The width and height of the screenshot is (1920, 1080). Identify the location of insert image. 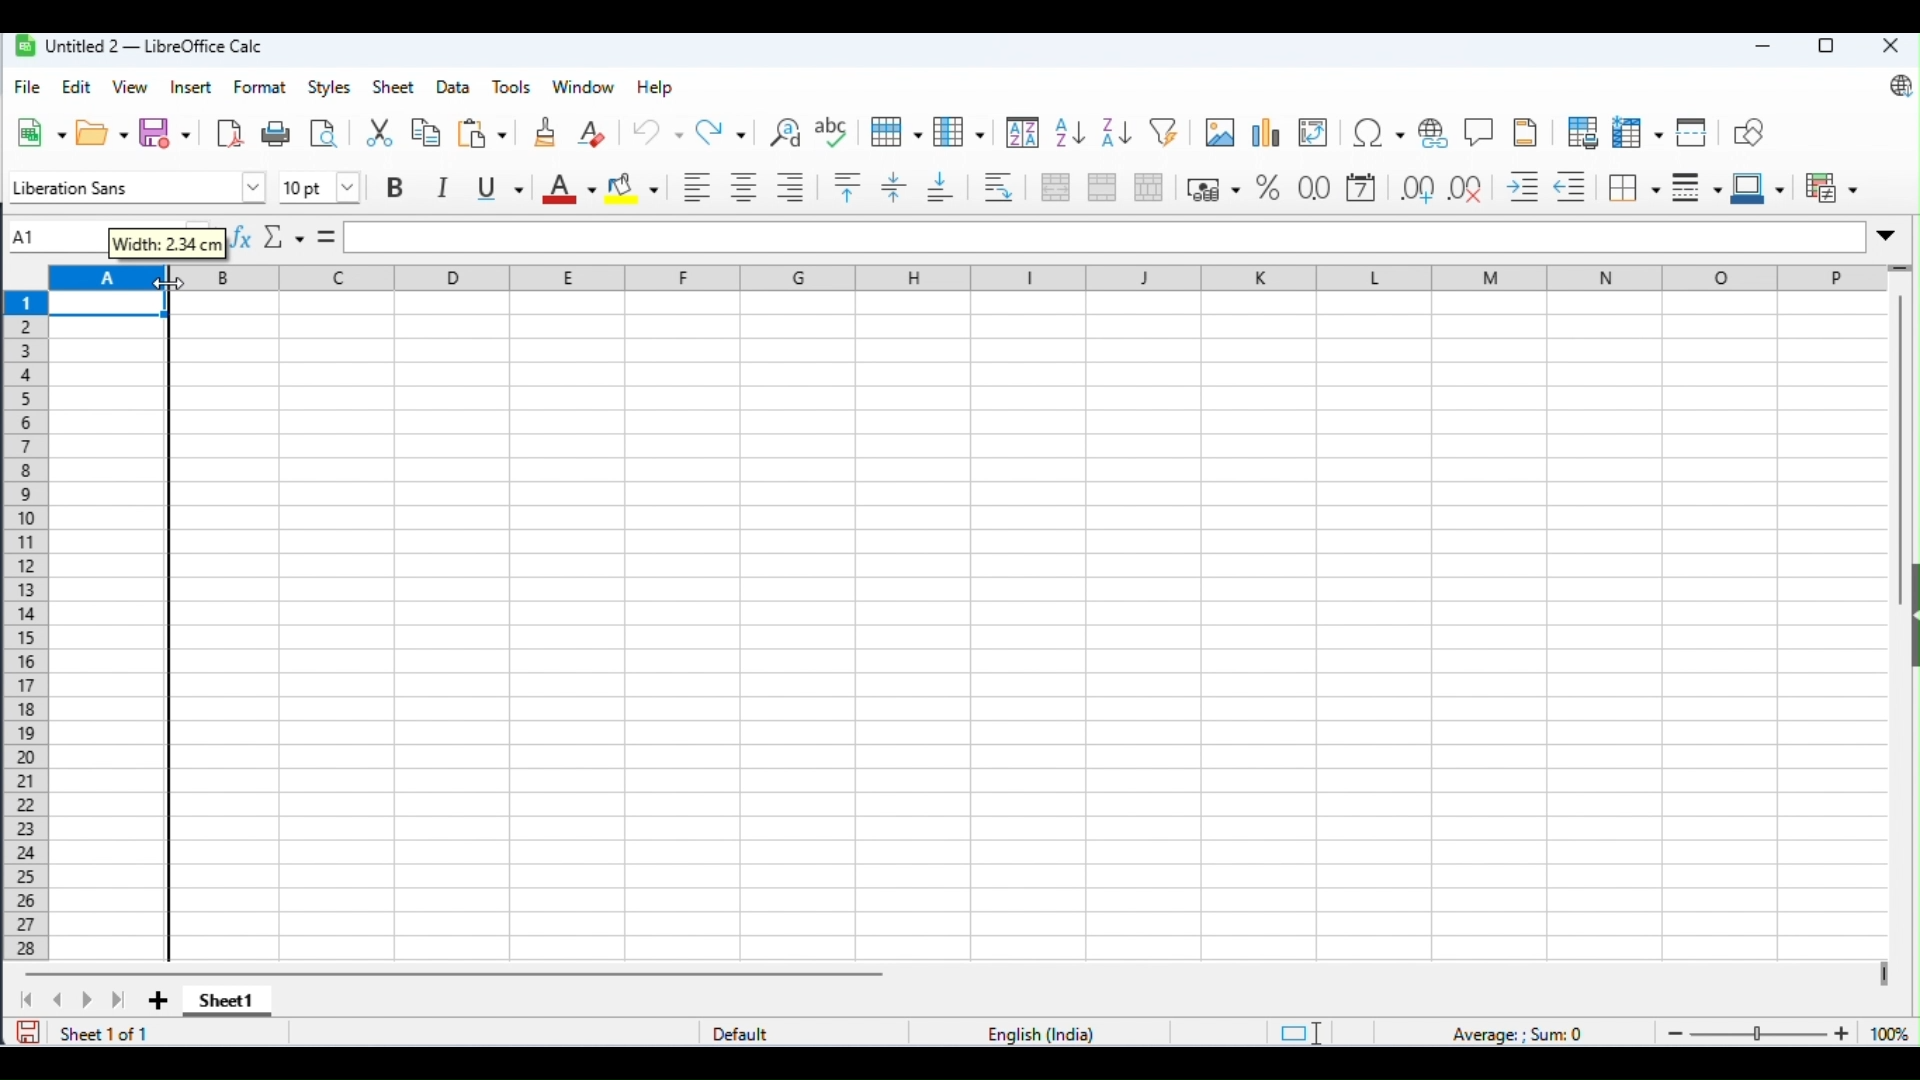
(1219, 132).